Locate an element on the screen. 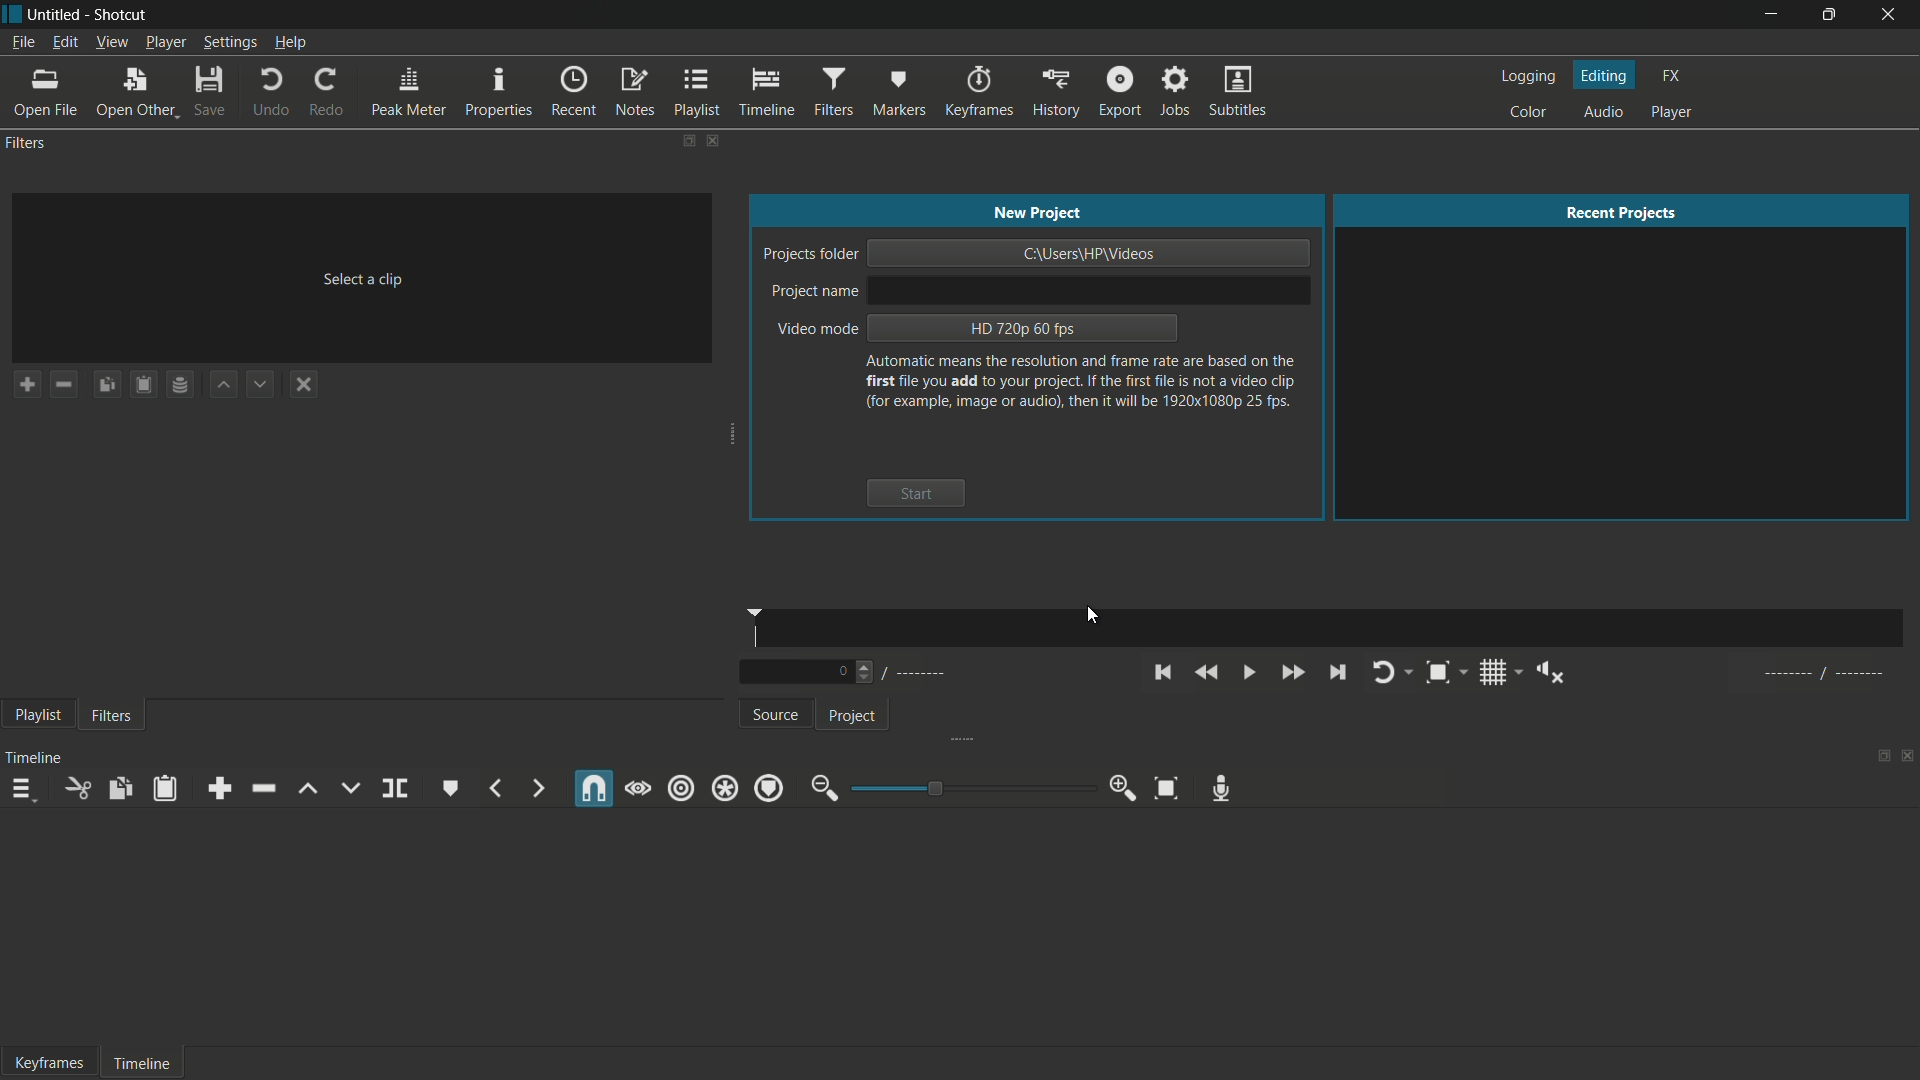  undo is located at coordinates (274, 93).